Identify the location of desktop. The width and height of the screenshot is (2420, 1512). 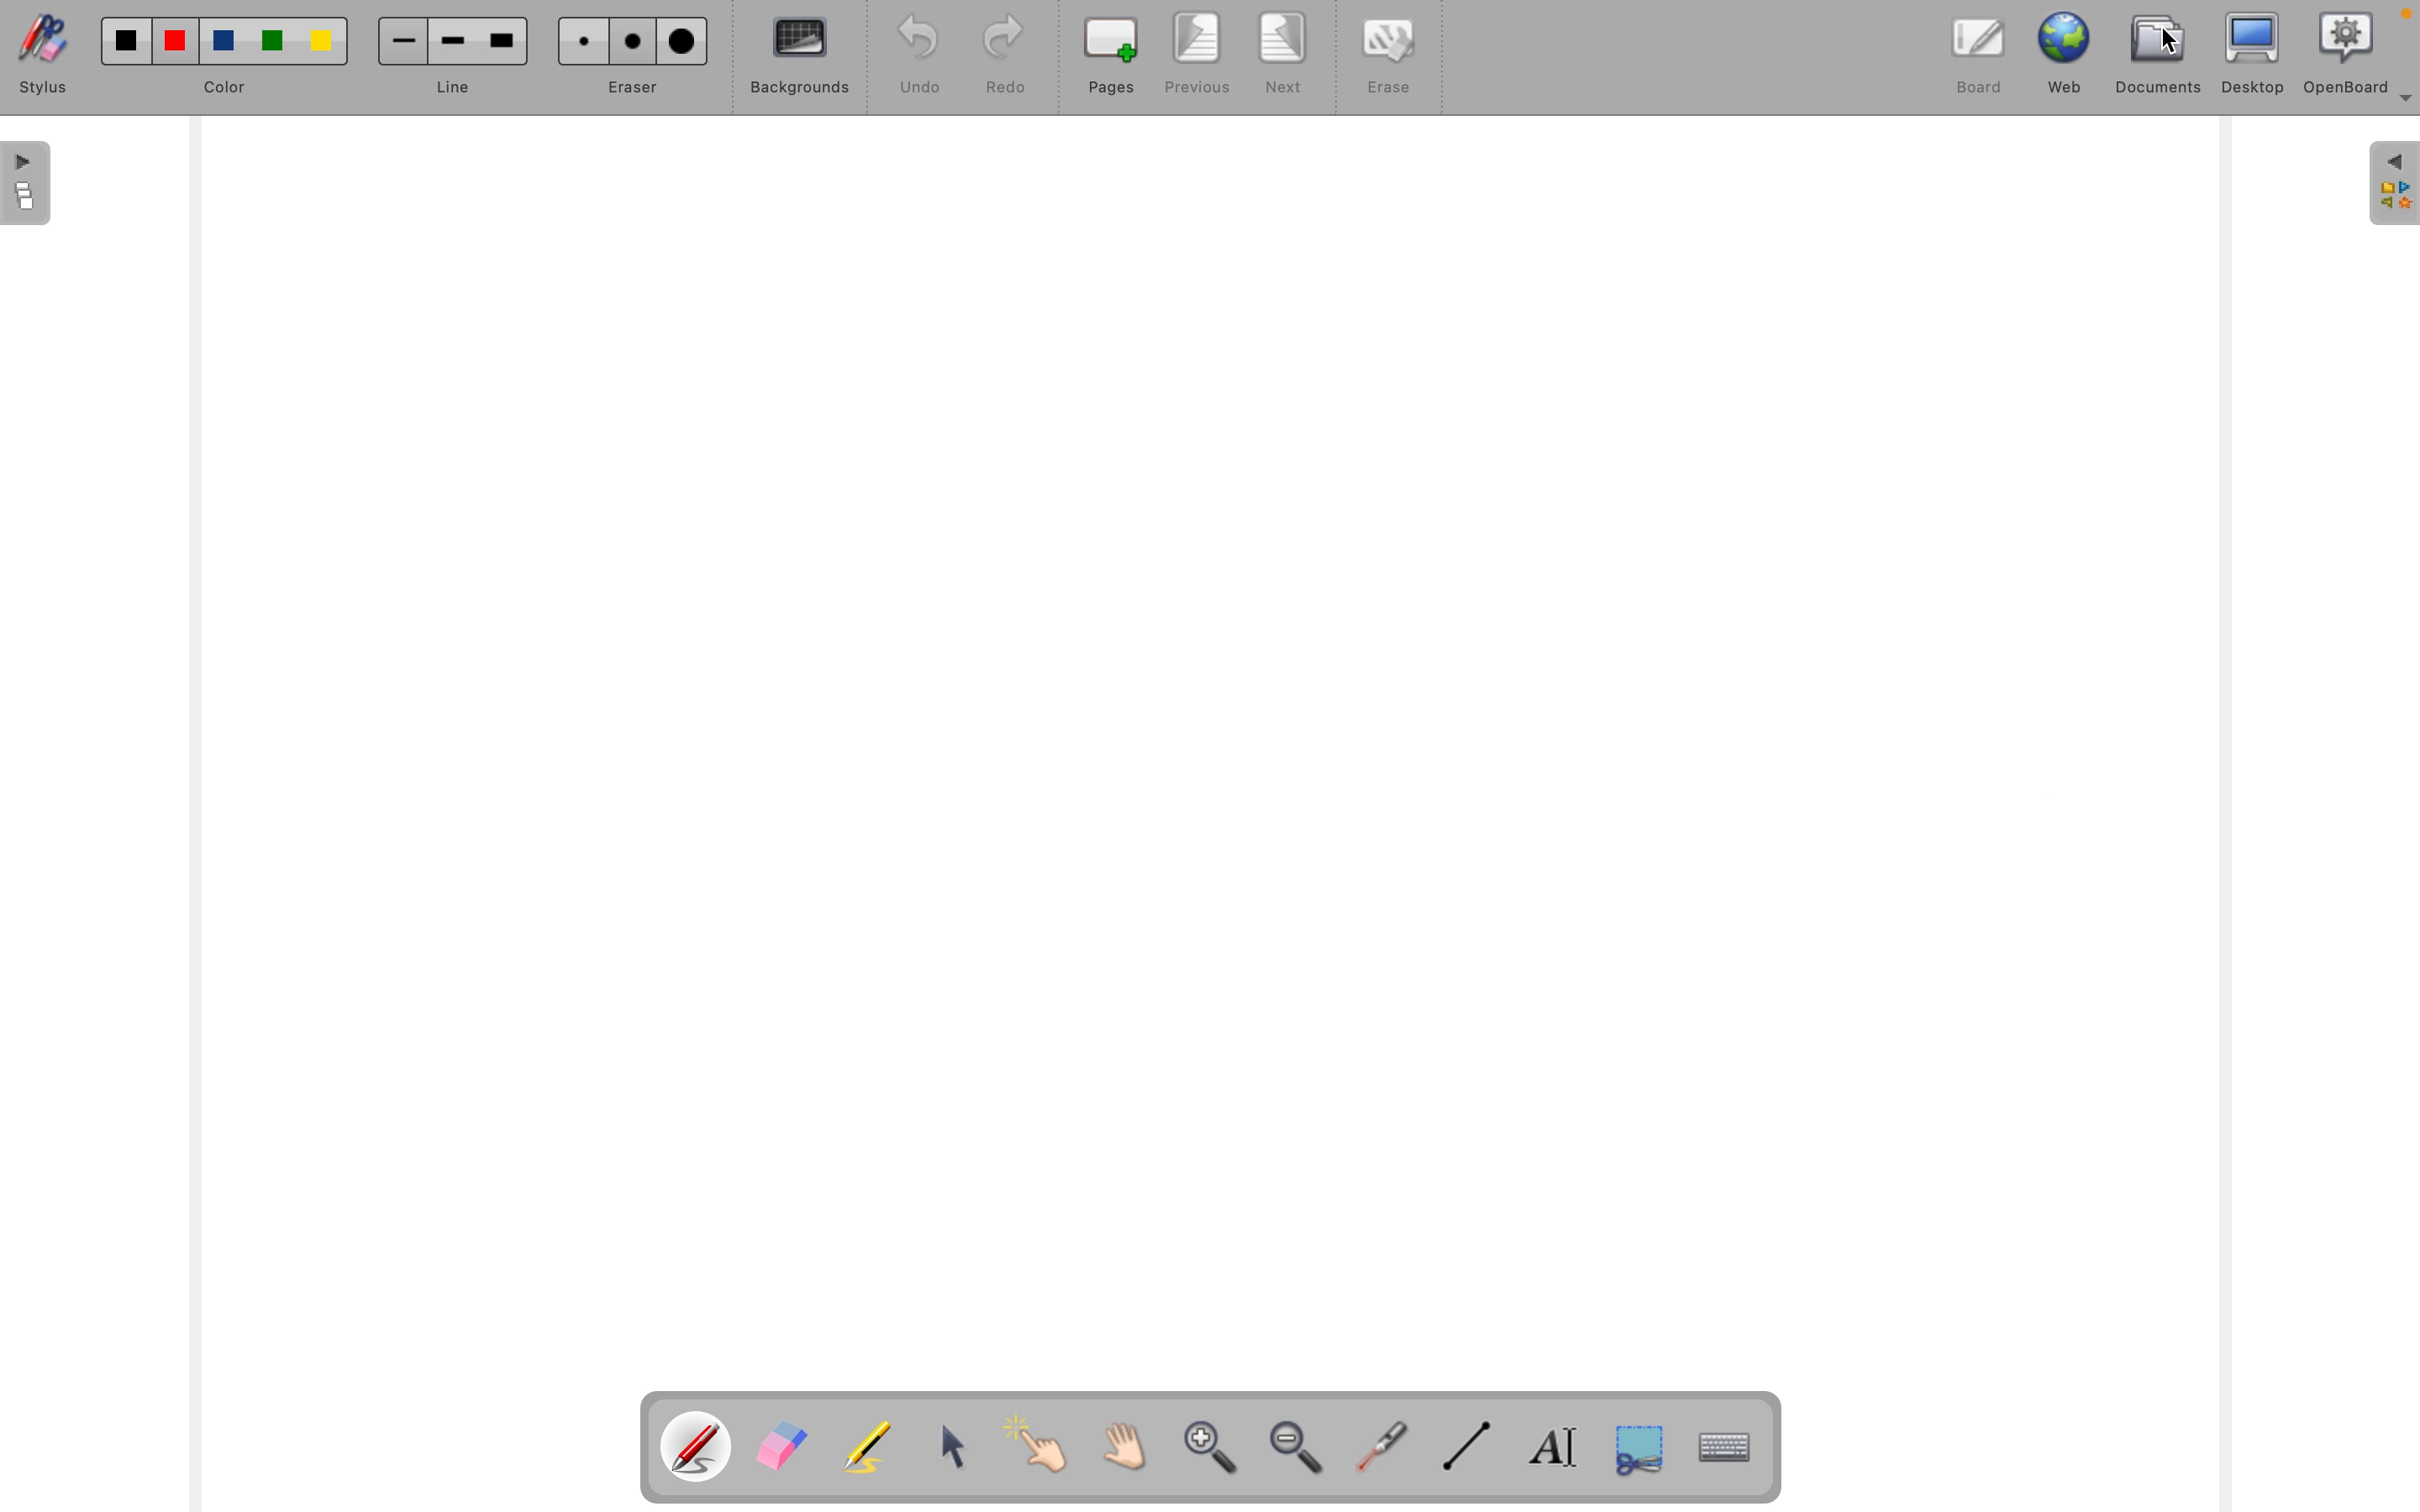
(2243, 52).